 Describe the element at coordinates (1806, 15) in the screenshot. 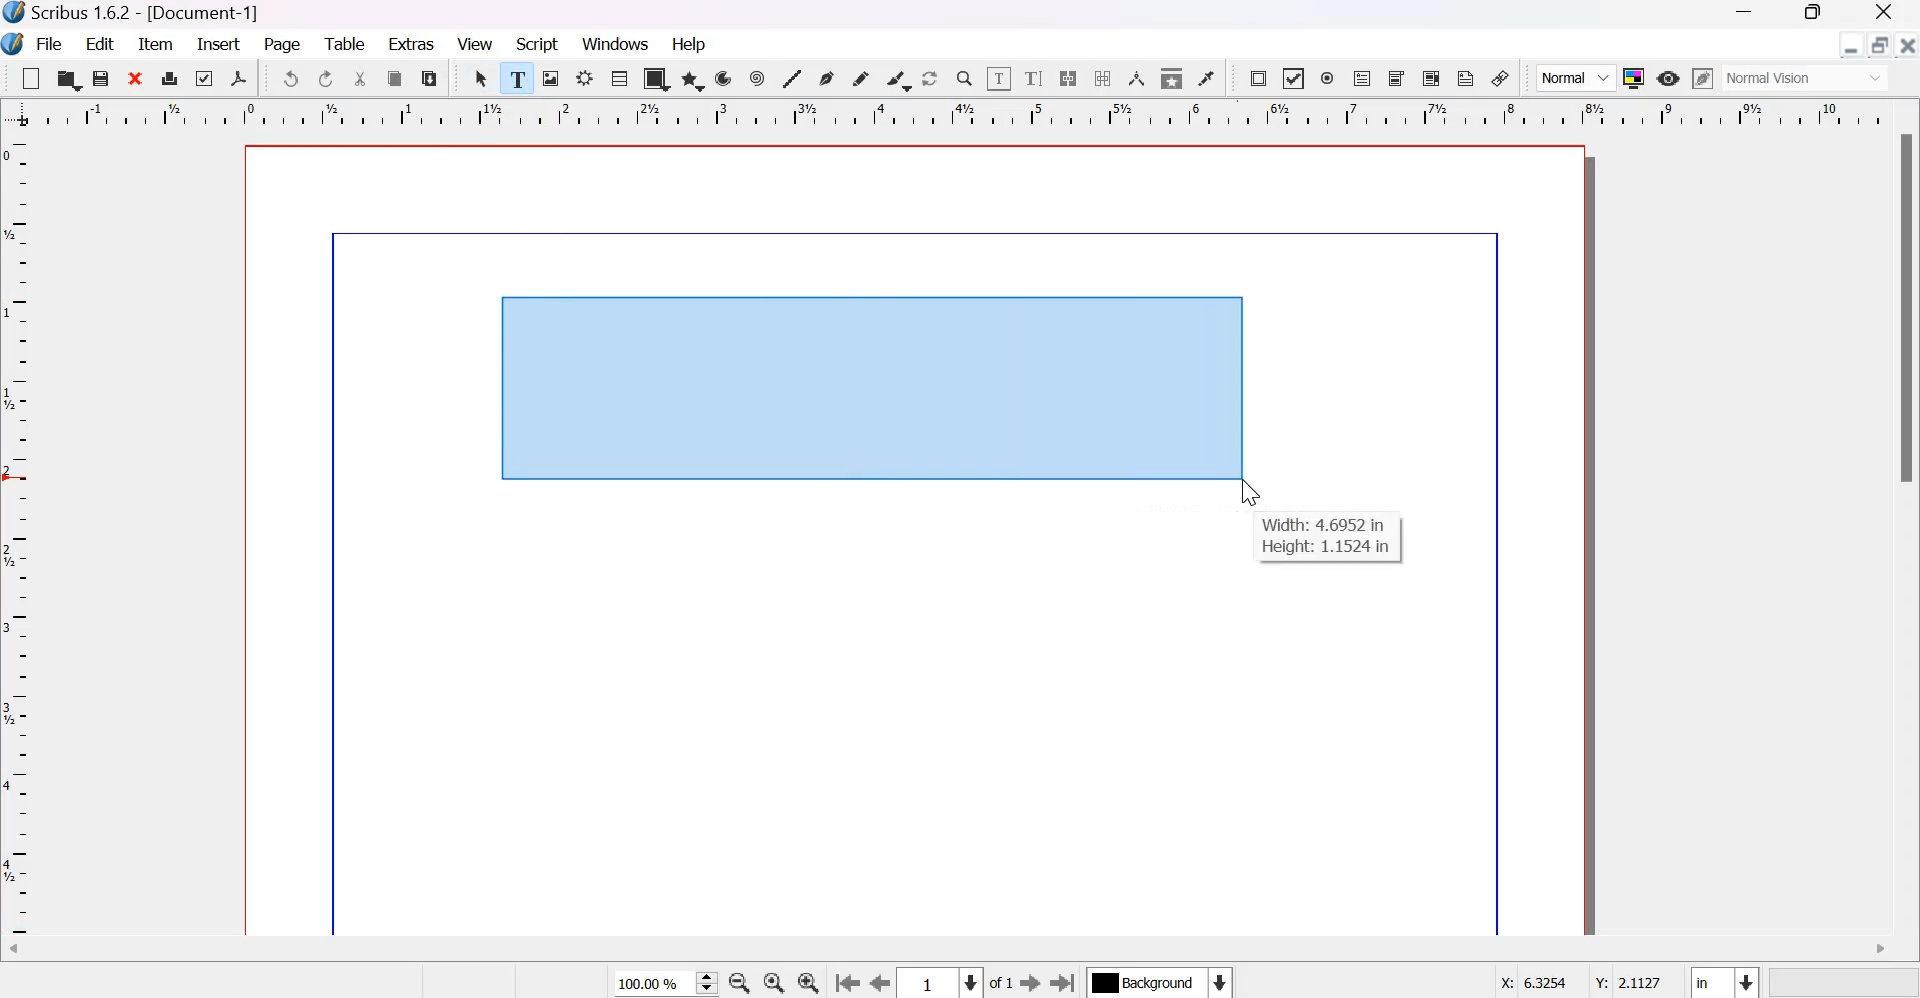

I see `Maximize` at that location.